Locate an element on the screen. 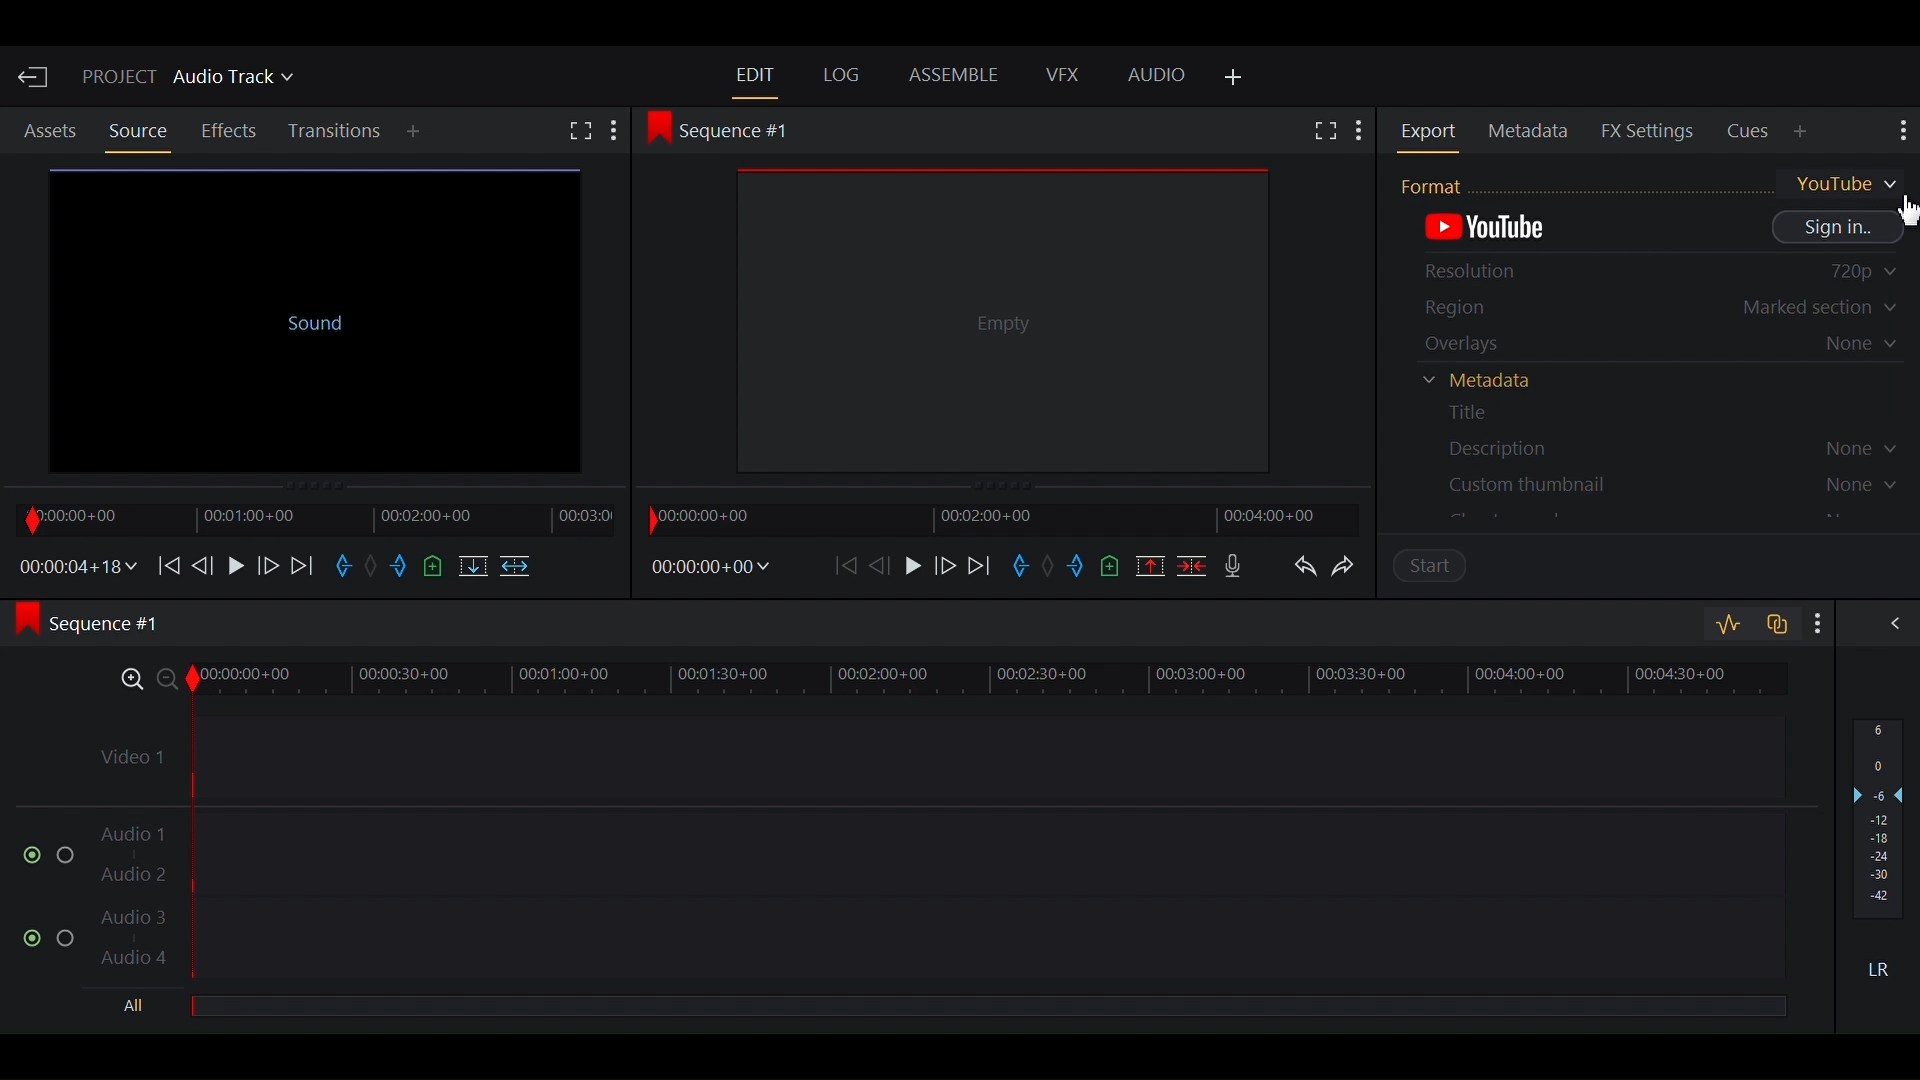 This screenshot has width=1920, height=1080. Add a cue is located at coordinates (435, 567).